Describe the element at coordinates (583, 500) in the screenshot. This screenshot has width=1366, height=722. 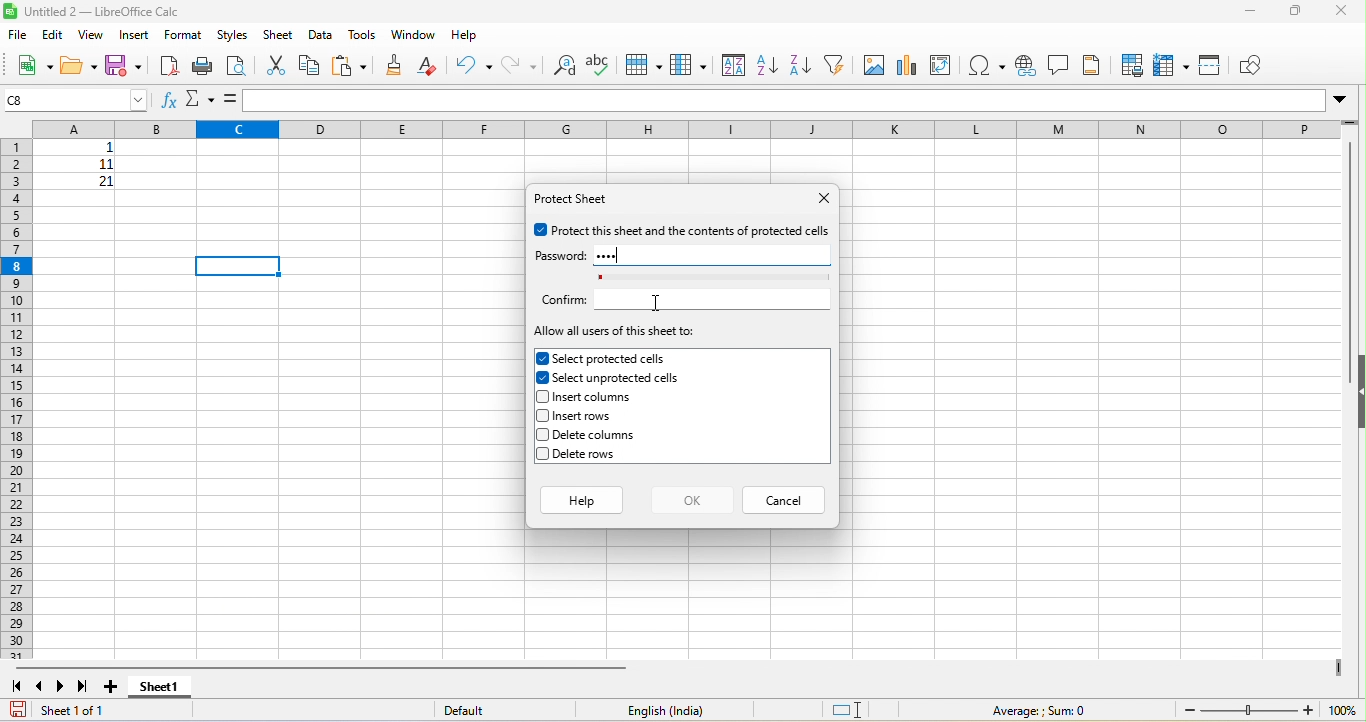
I see `help` at that location.